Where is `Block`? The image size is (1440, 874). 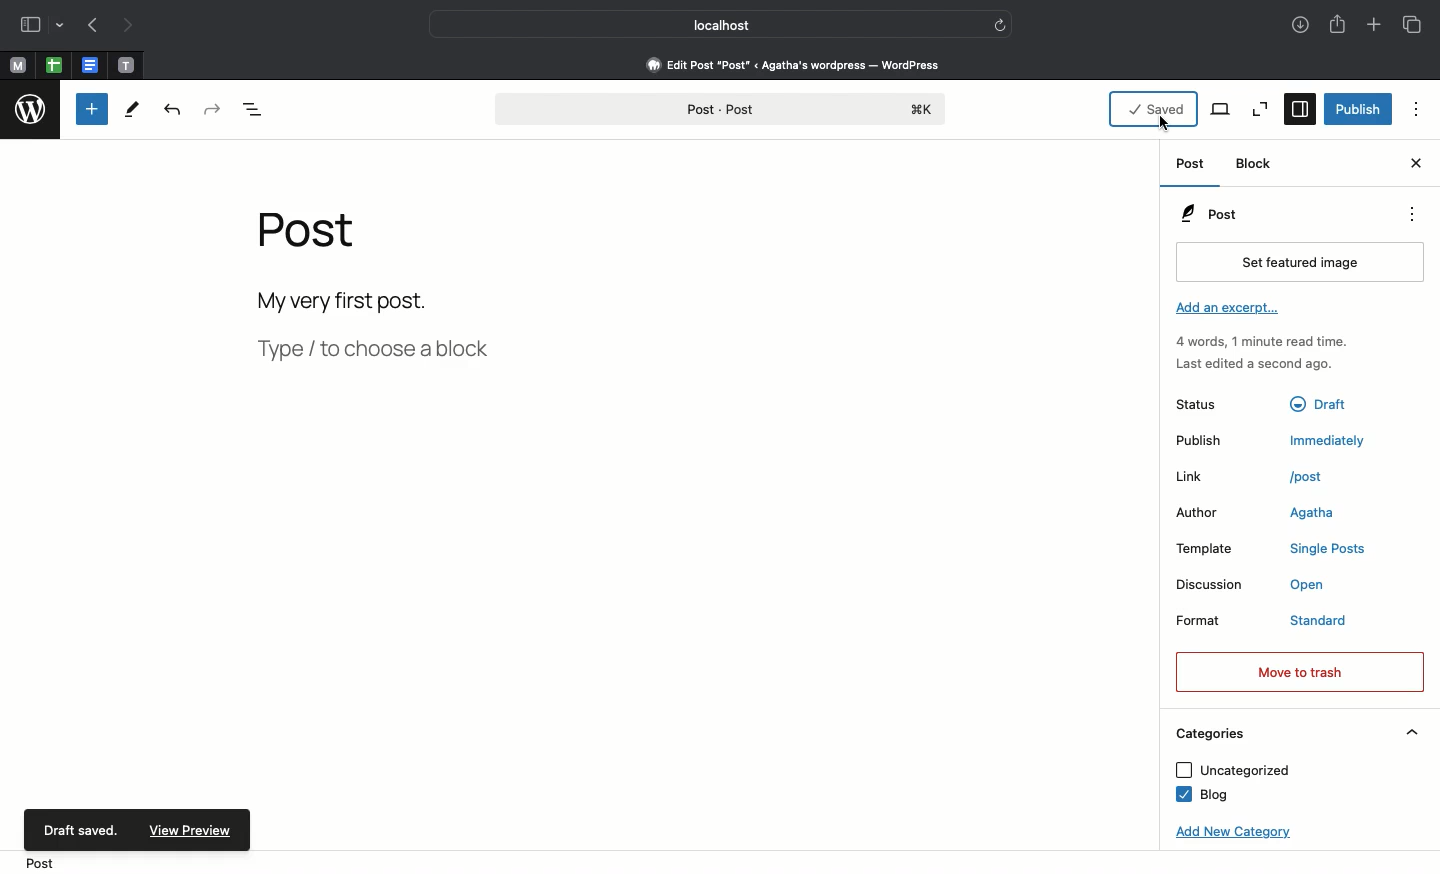 Block is located at coordinates (1256, 164).